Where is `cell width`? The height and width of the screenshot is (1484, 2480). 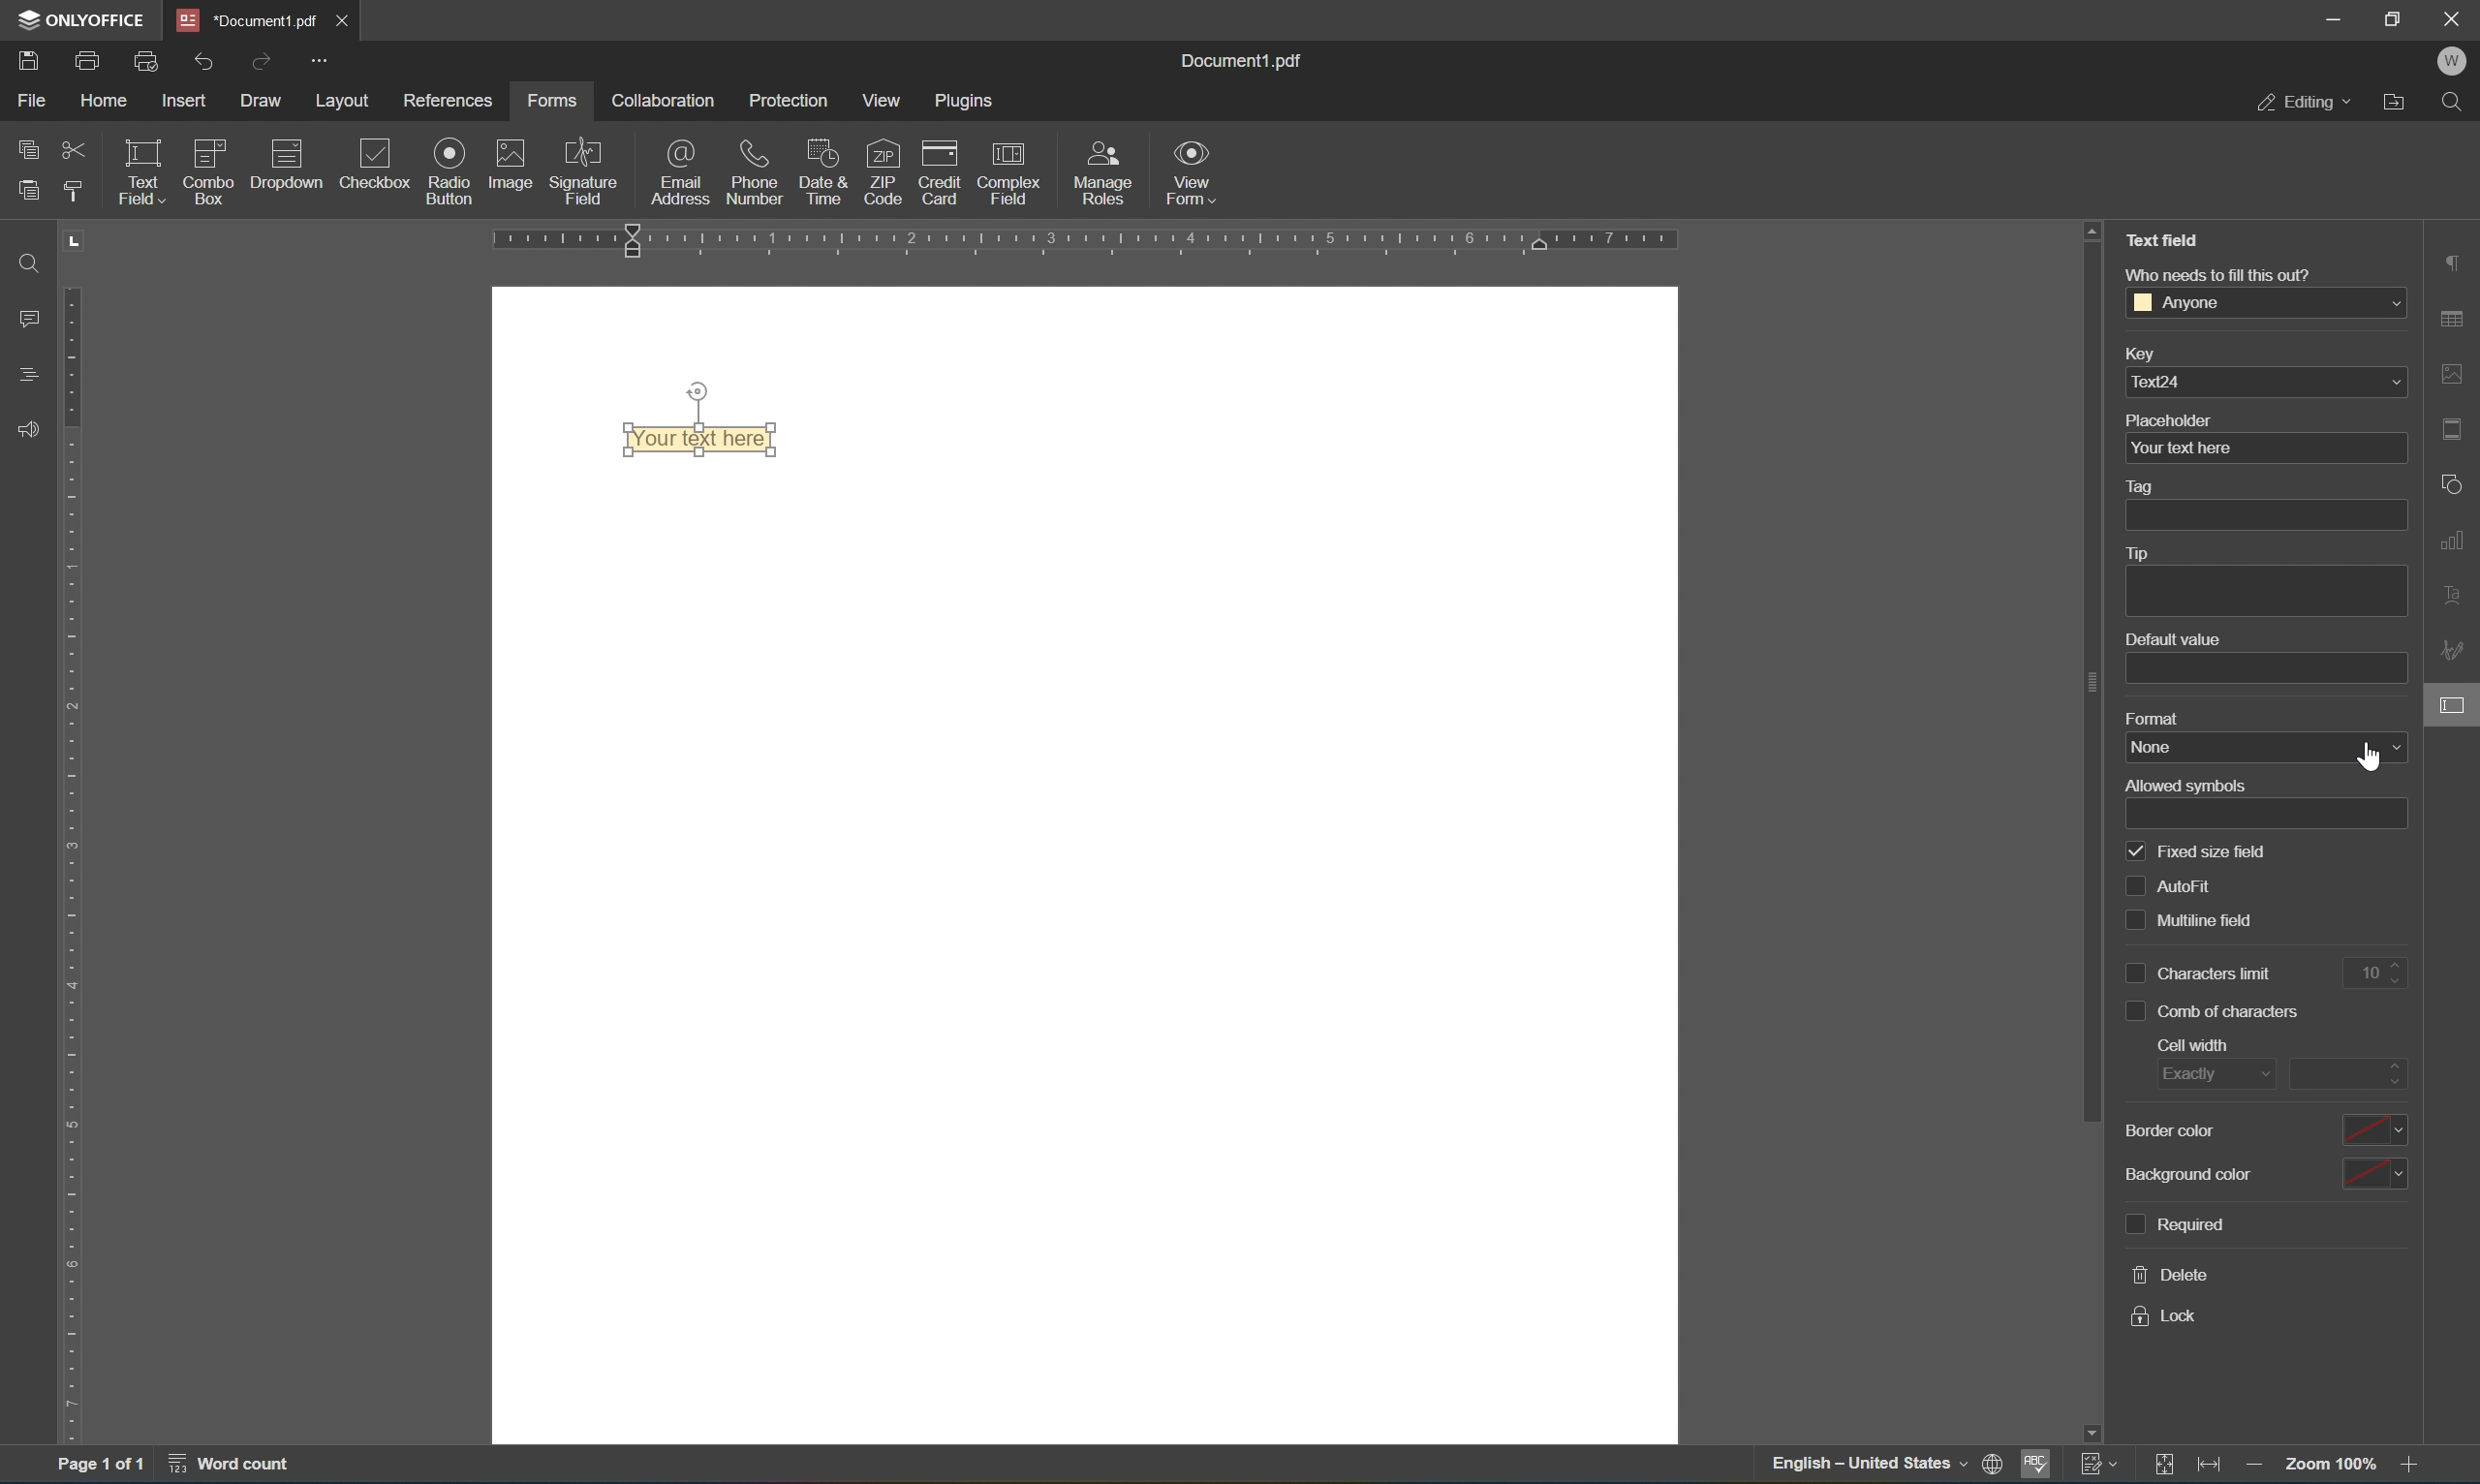
cell width is located at coordinates (2195, 1045).